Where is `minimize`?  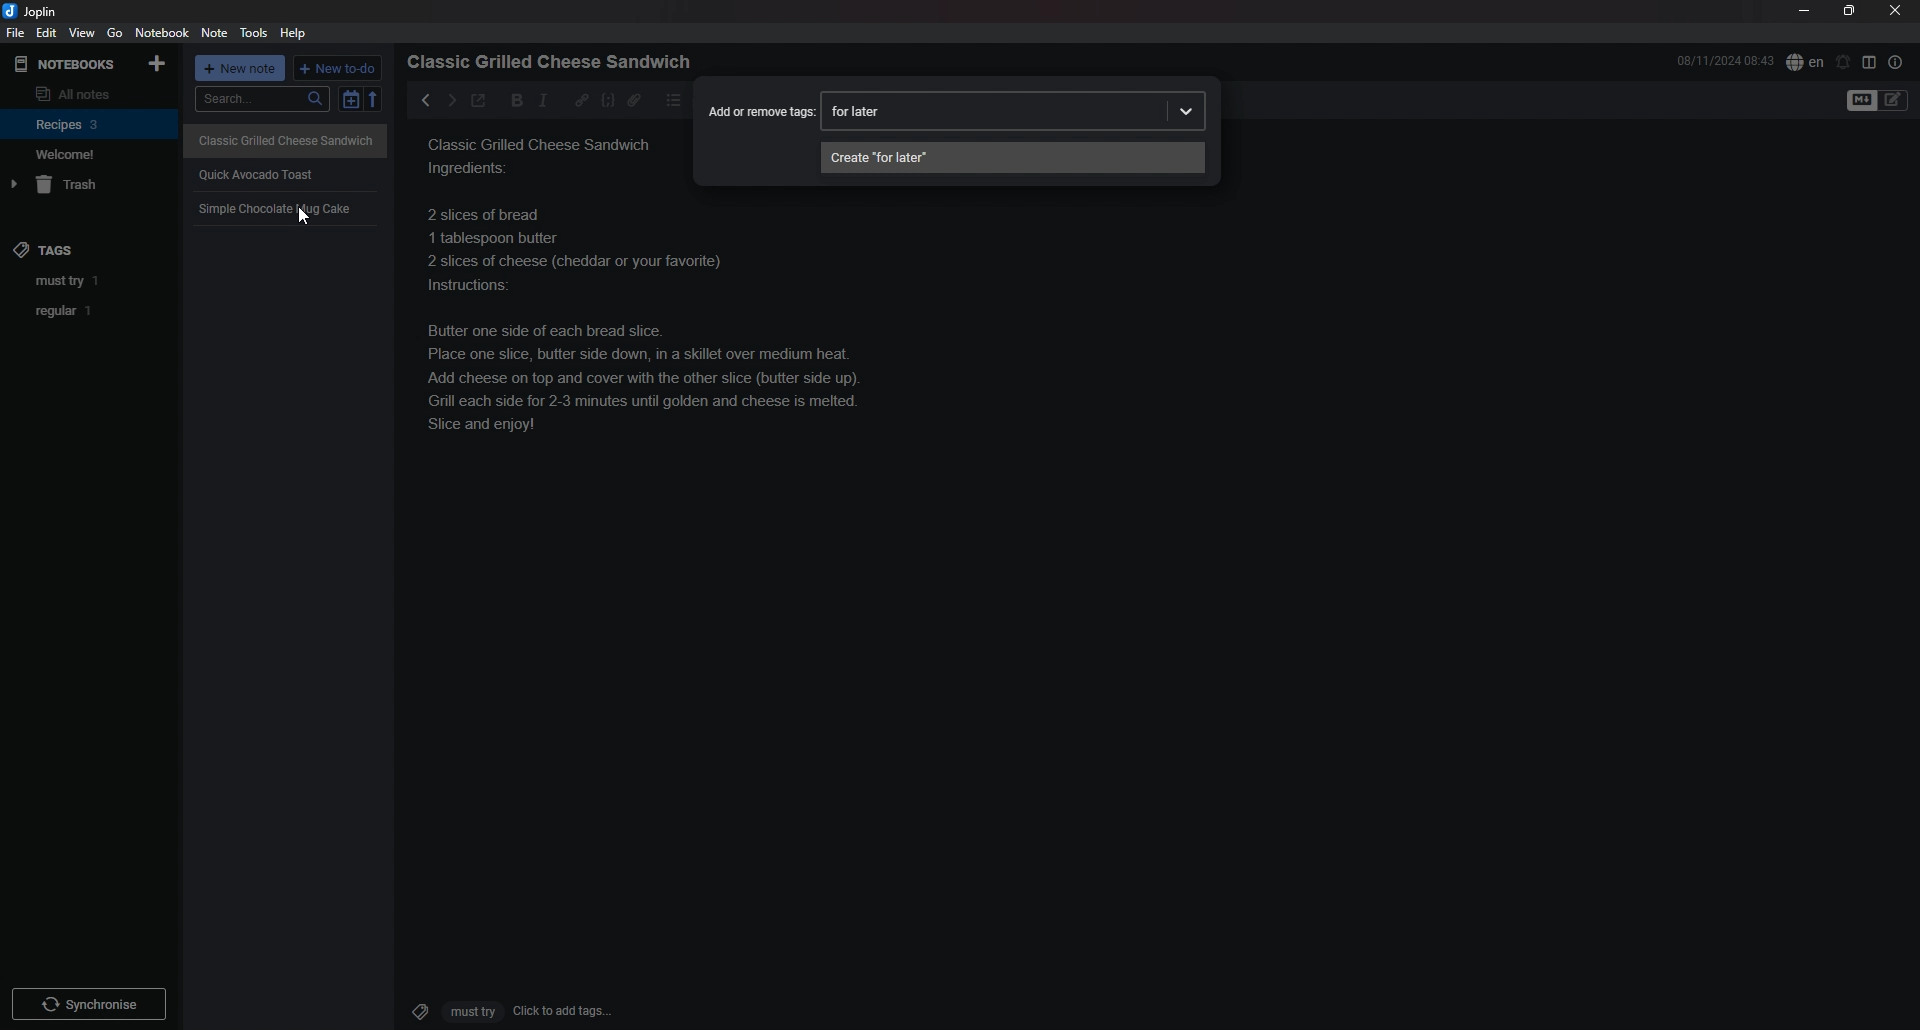 minimize is located at coordinates (1805, 11).